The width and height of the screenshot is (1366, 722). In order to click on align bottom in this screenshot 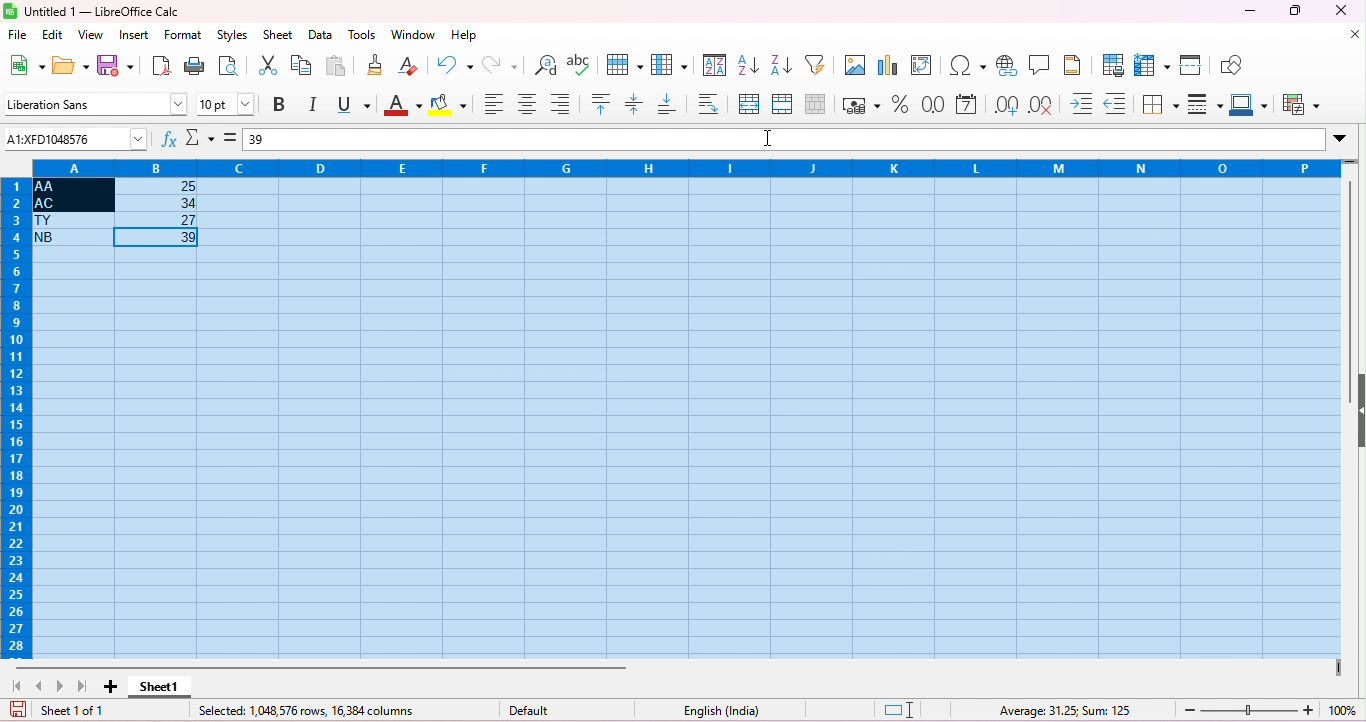, I will do `click(560, 103)`.